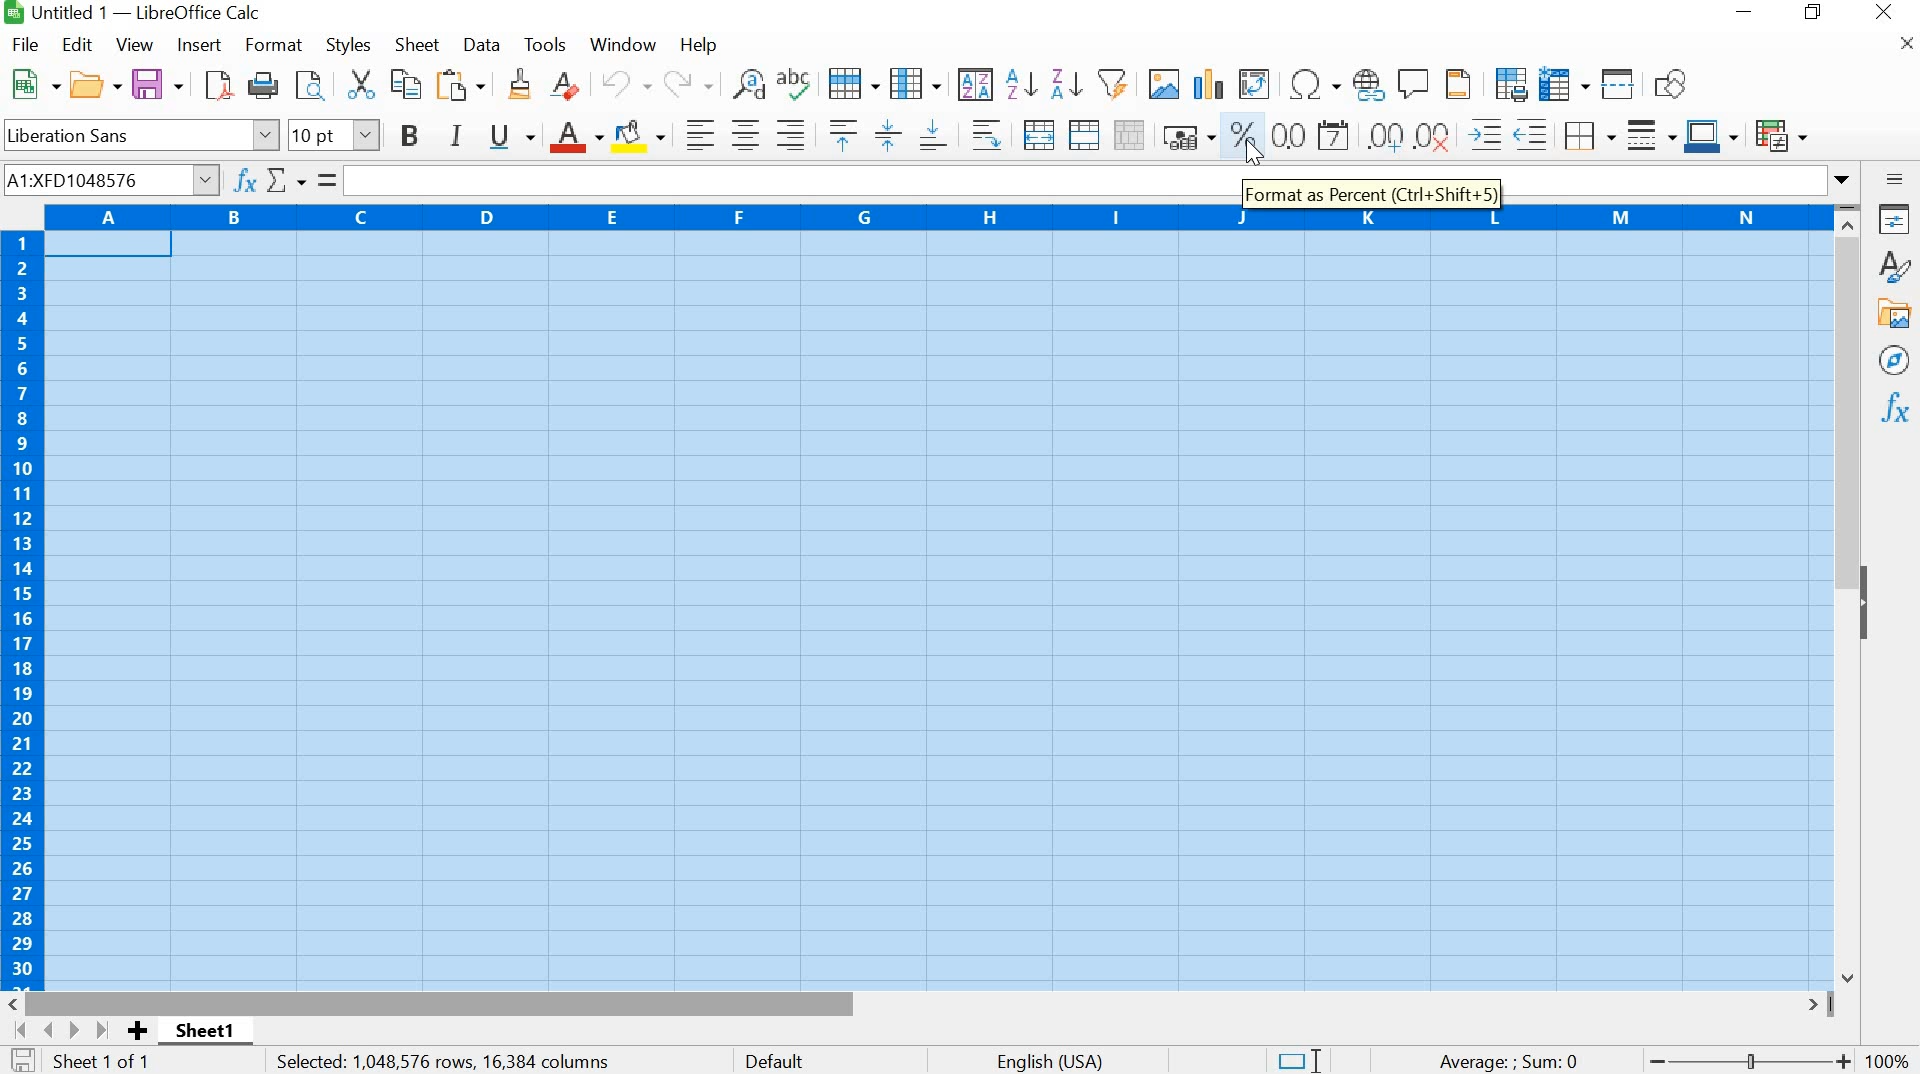 Image resolution: width=1920 pixels, height=1074 pixels. Describe the element at coordinates (932, 138) in the screenshot. I see `Align Bottom` at that location.